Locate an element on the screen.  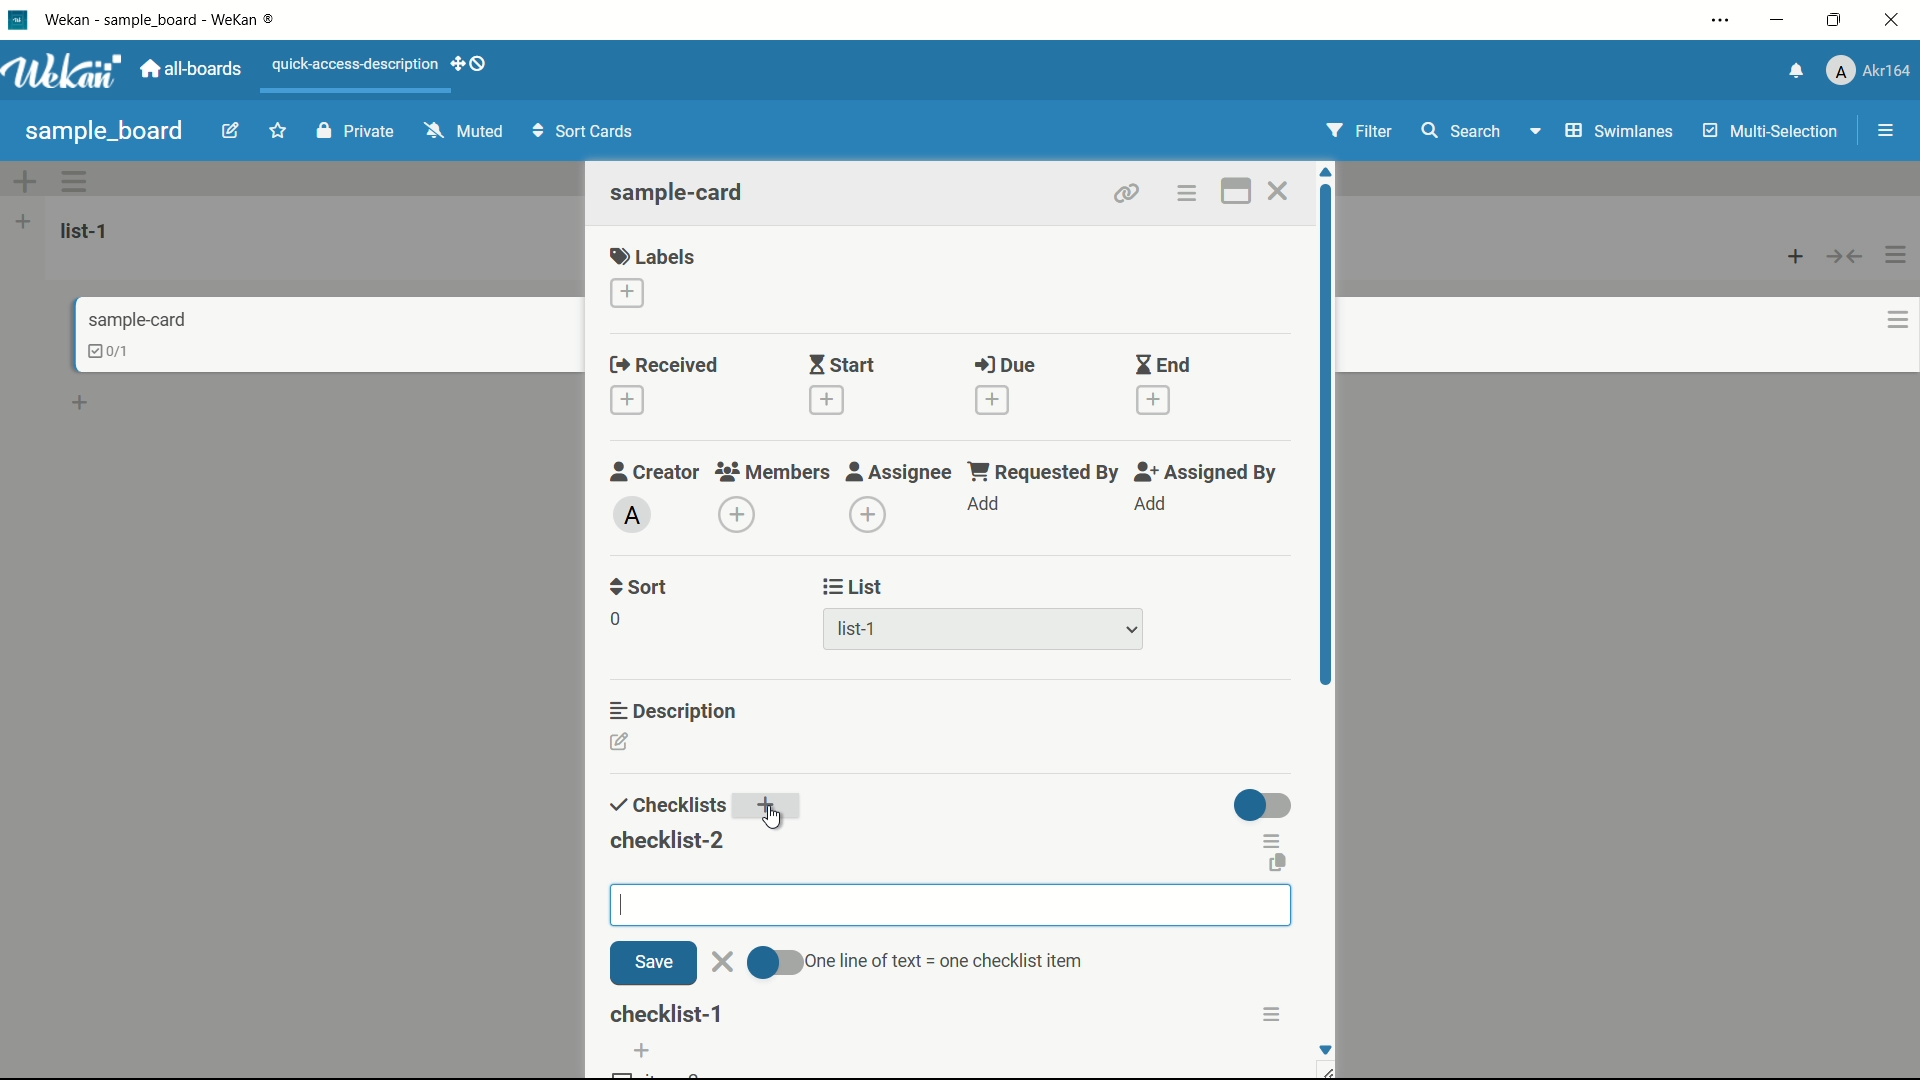
filter is located at coordinates (1360, 132).